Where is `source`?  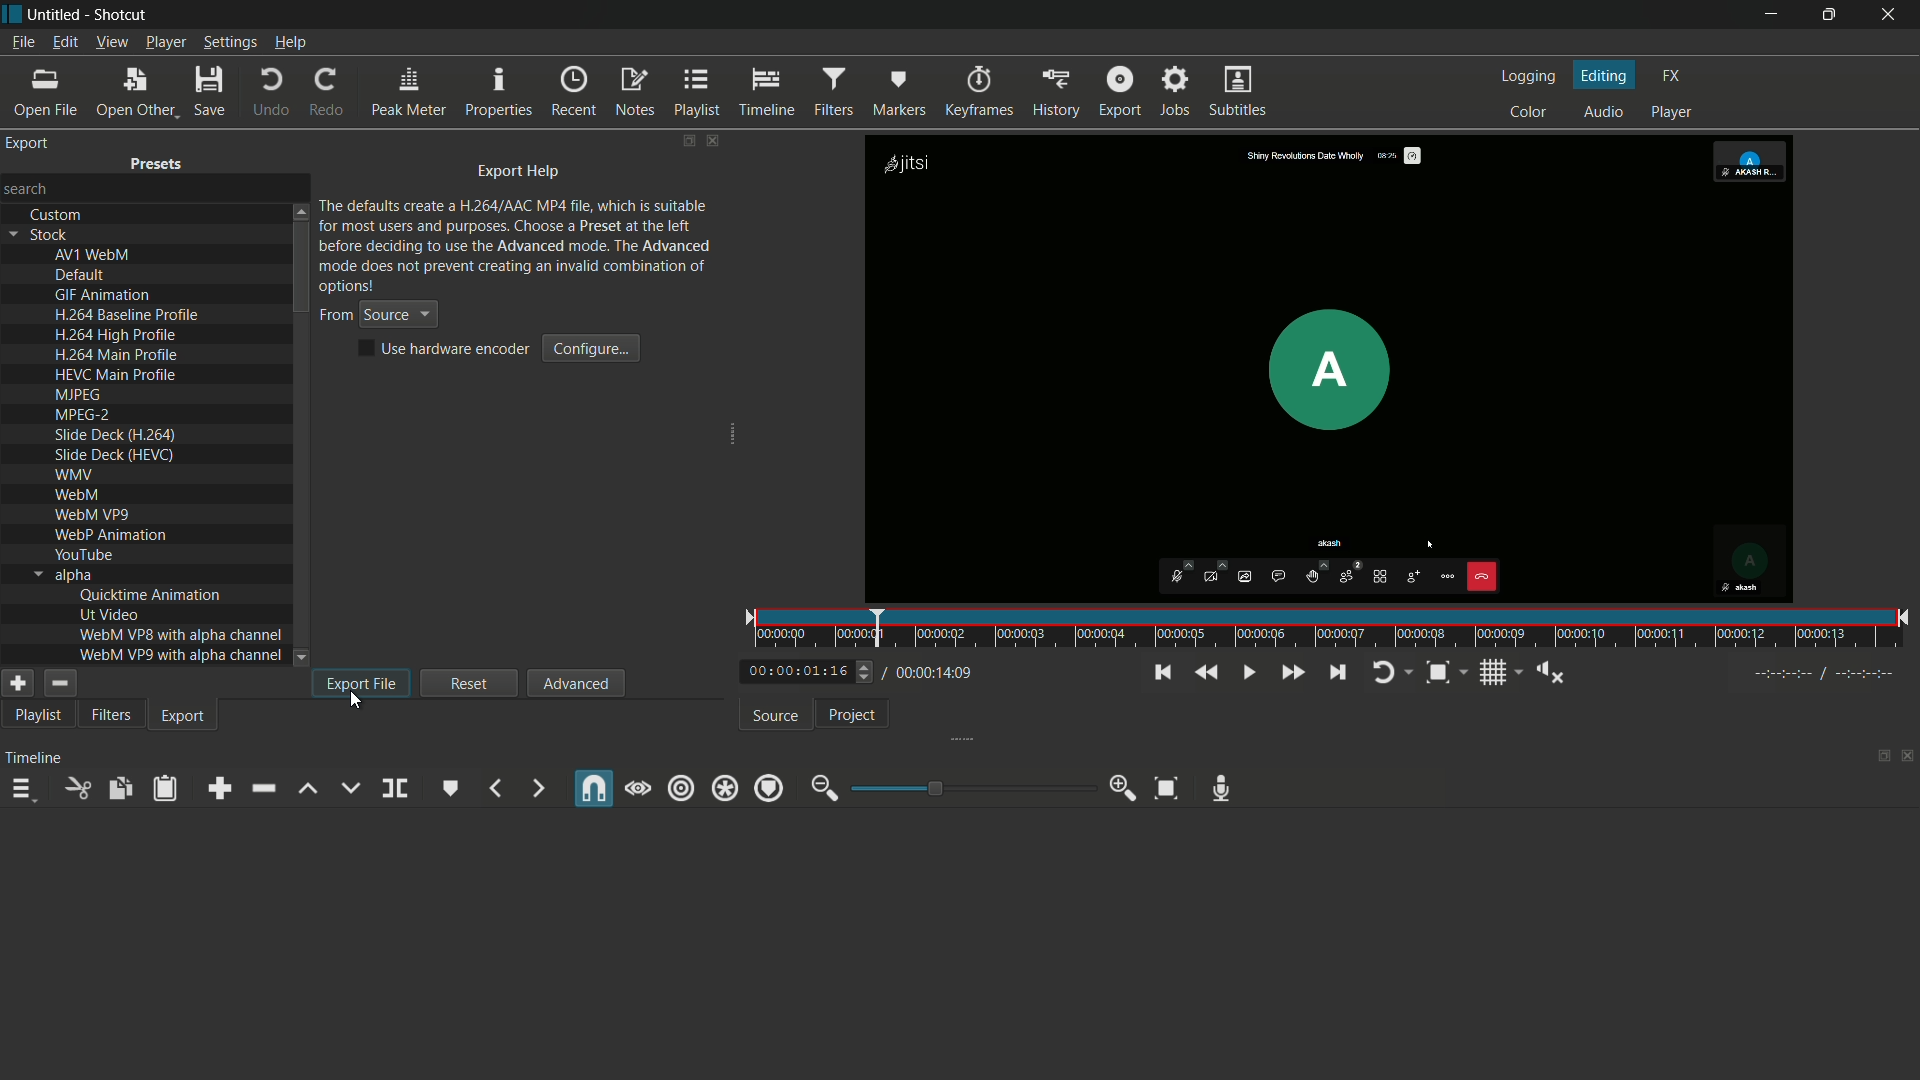
source is located at coordinates (772, 716).